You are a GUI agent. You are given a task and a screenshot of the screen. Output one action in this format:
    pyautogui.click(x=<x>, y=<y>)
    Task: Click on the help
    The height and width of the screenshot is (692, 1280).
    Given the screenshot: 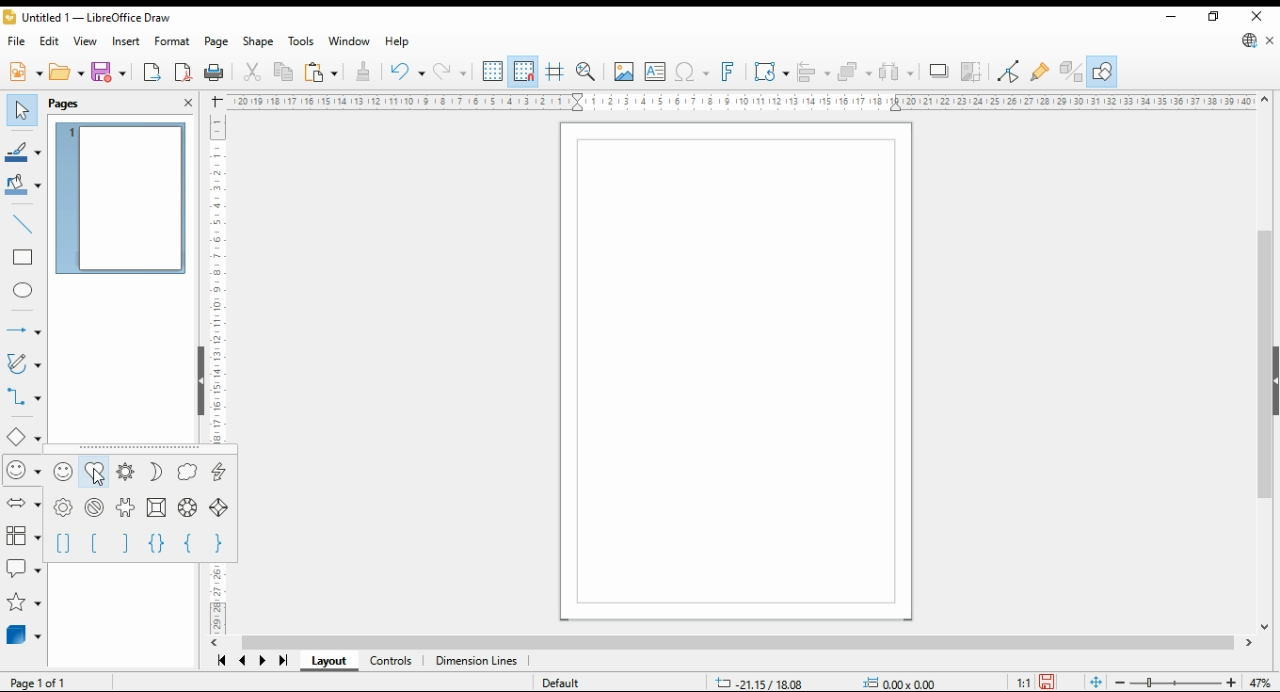 What is the action you would take?
    pyautogui.click(x=398, y=42)
    